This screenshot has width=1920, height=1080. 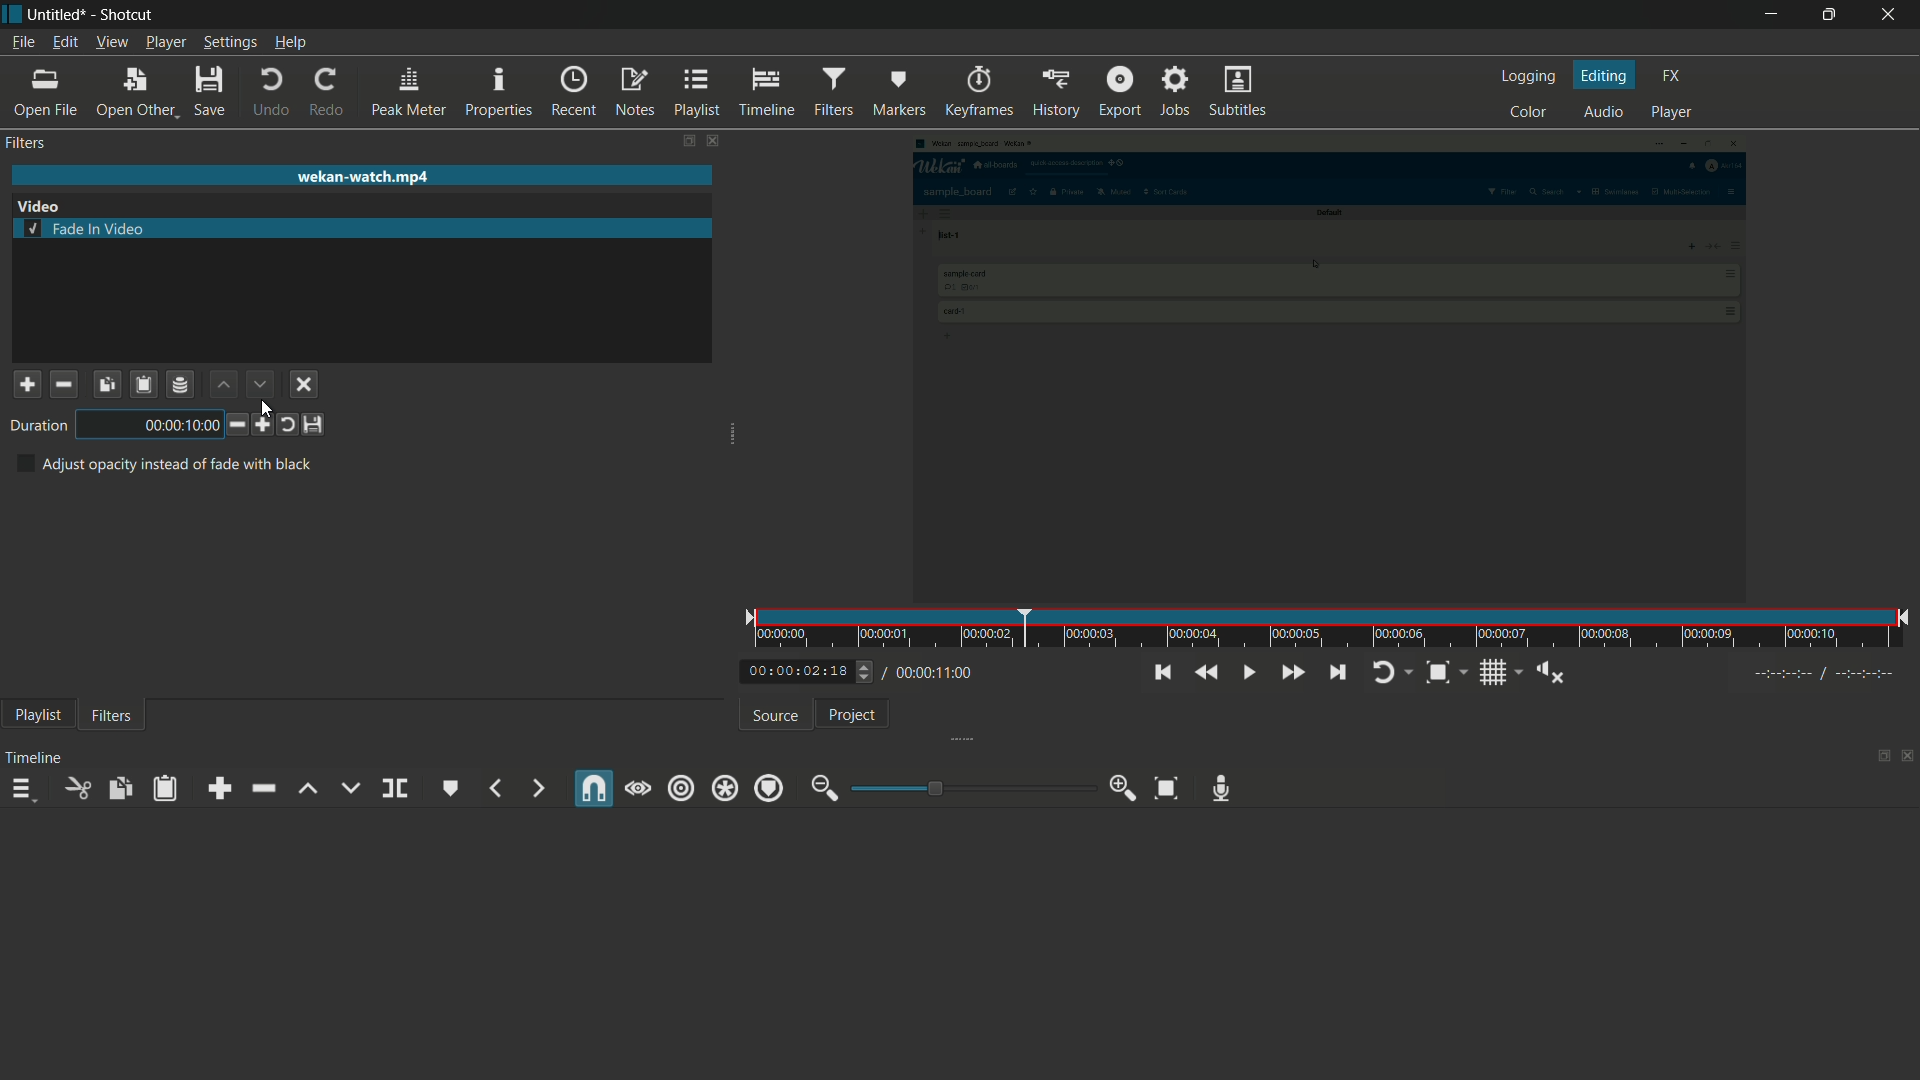 What do you see at coordinates (1495, 674) in the screenshot?
I see `toggle grid` at bounding box center [1495, 674].